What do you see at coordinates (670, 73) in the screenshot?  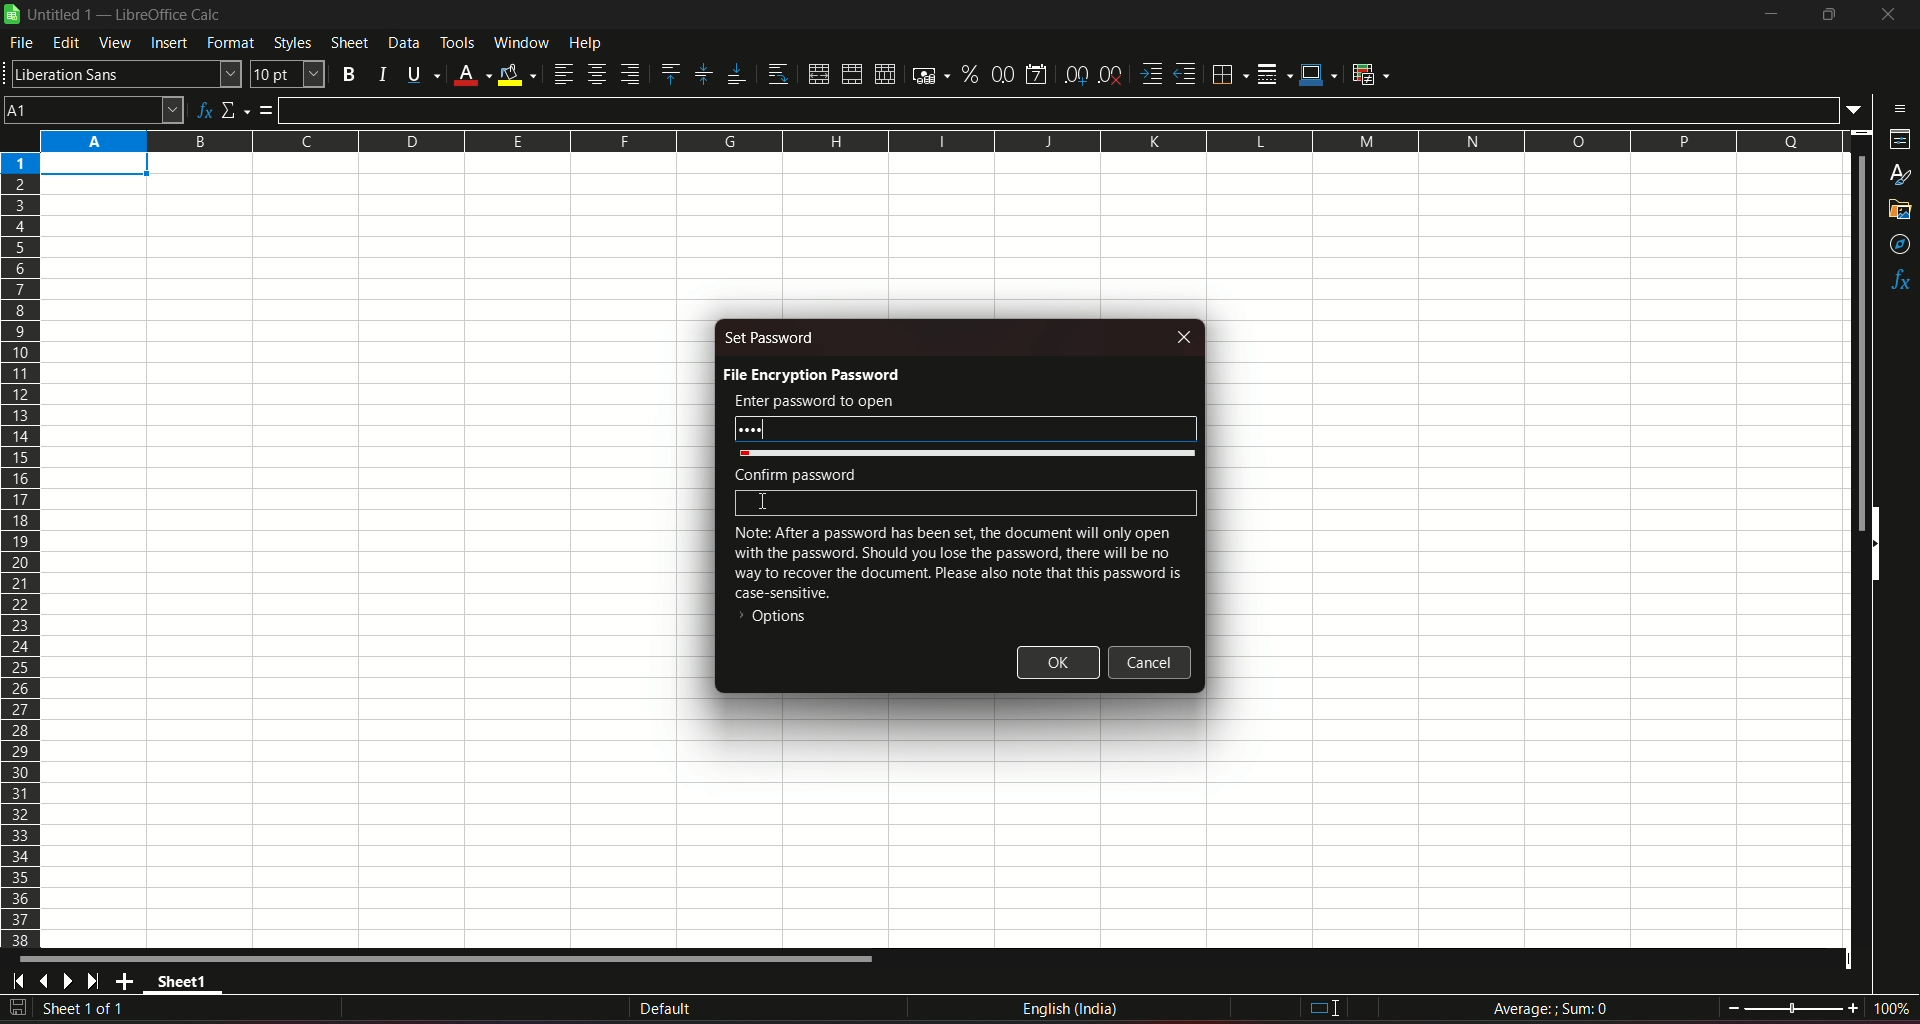 I see `align top` at bounding box center [670, 73].